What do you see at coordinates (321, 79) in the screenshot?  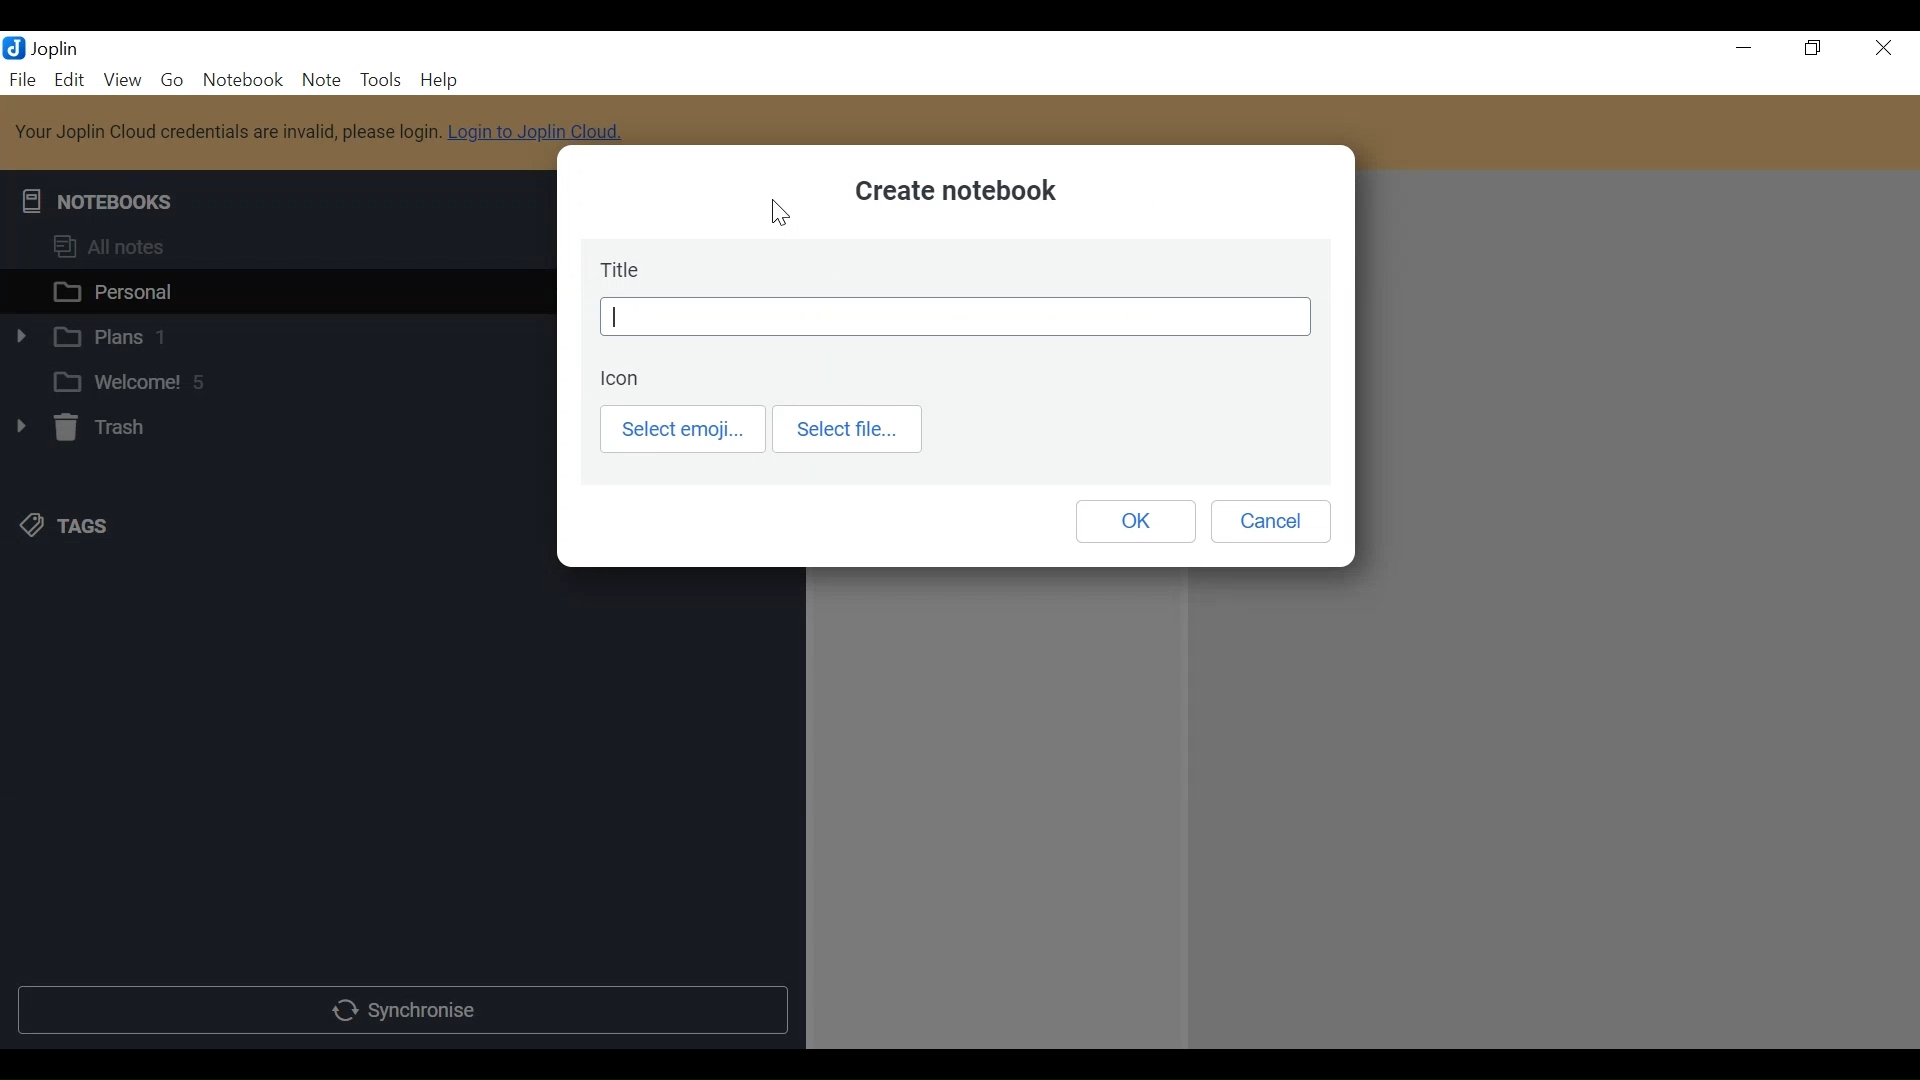 I see `Note` at bounding box center [321, 79].